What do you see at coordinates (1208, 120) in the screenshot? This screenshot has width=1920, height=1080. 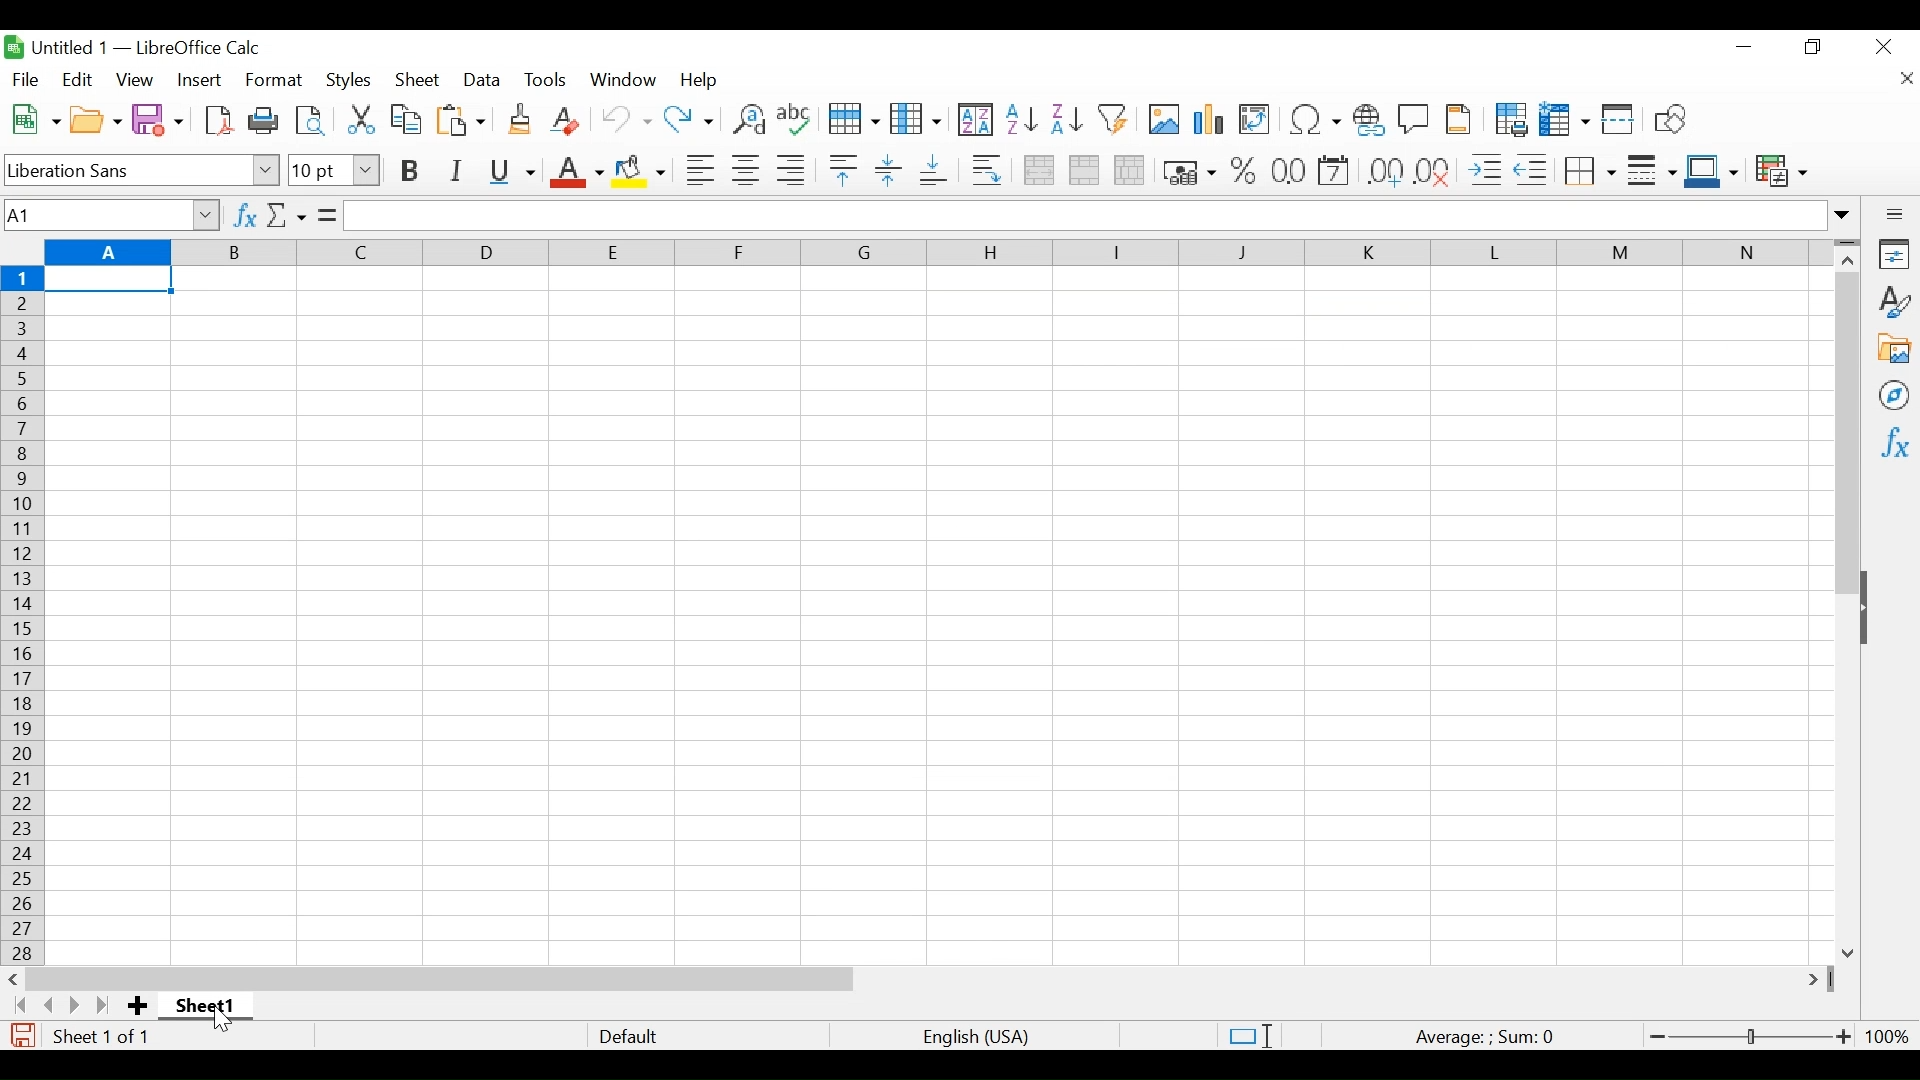 I see `Insert Chart` at bounding box center [1208, 120].